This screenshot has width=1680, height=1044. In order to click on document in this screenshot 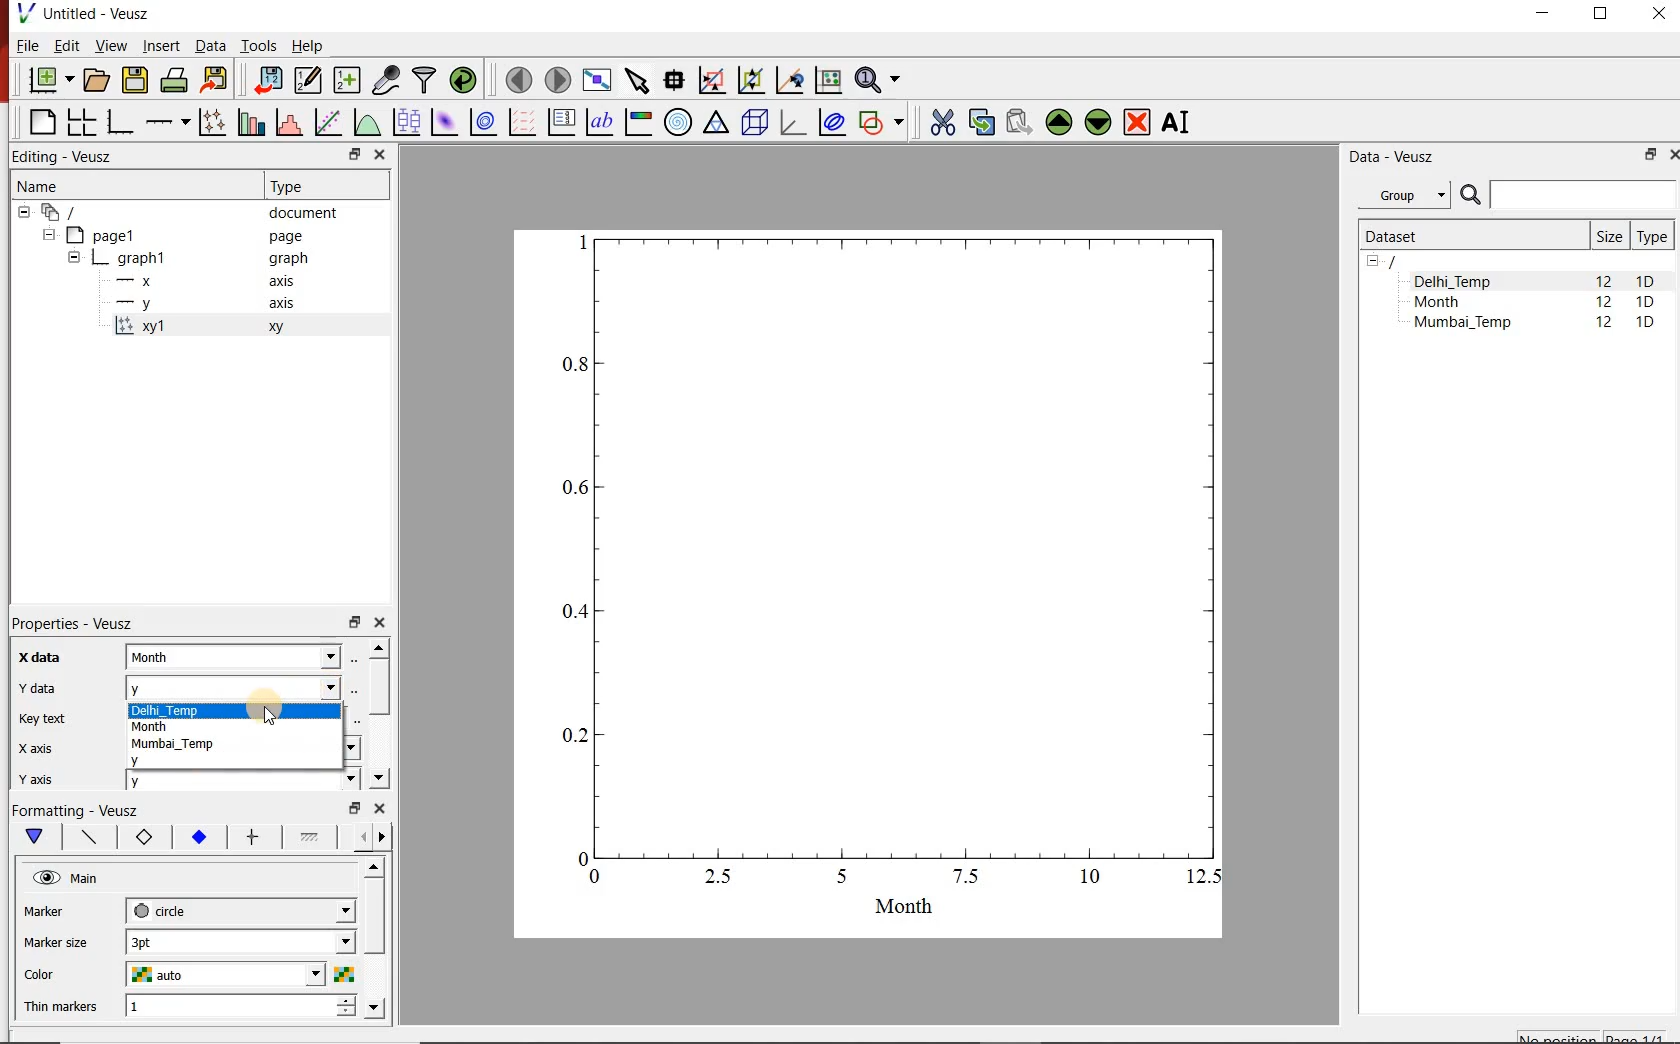, I will do `click(182, 211)`.